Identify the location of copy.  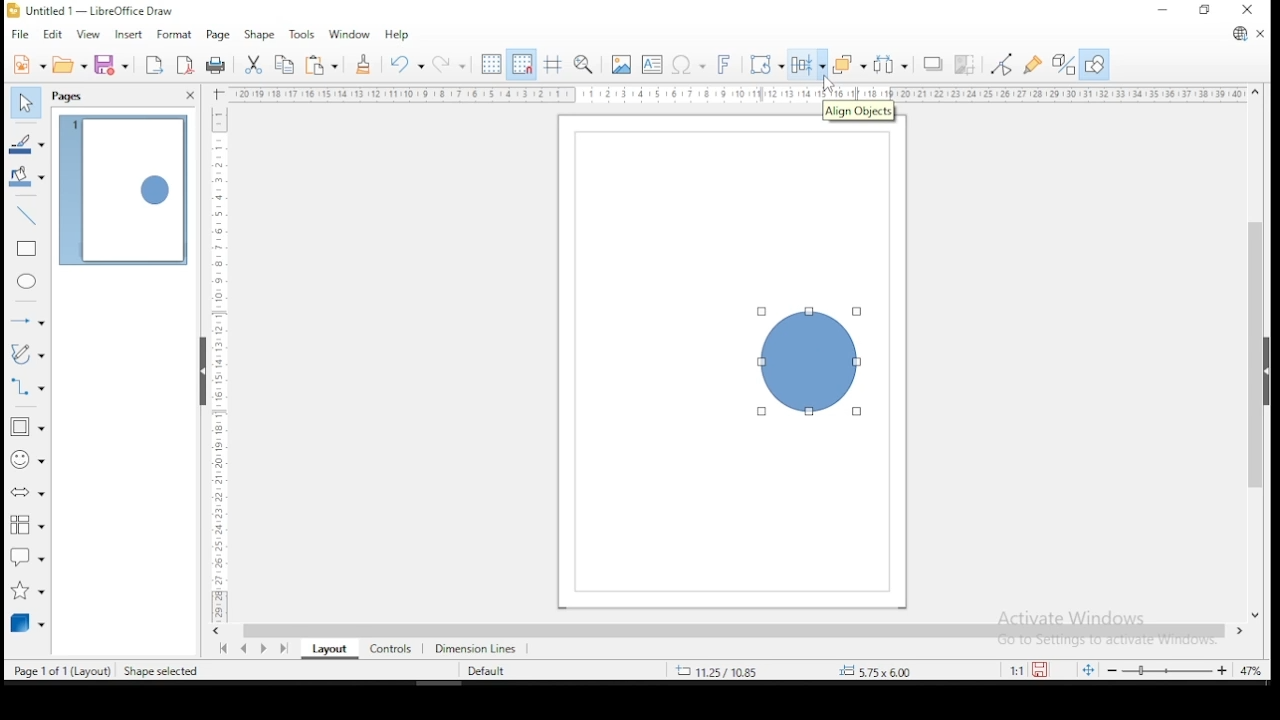
(285, 65).